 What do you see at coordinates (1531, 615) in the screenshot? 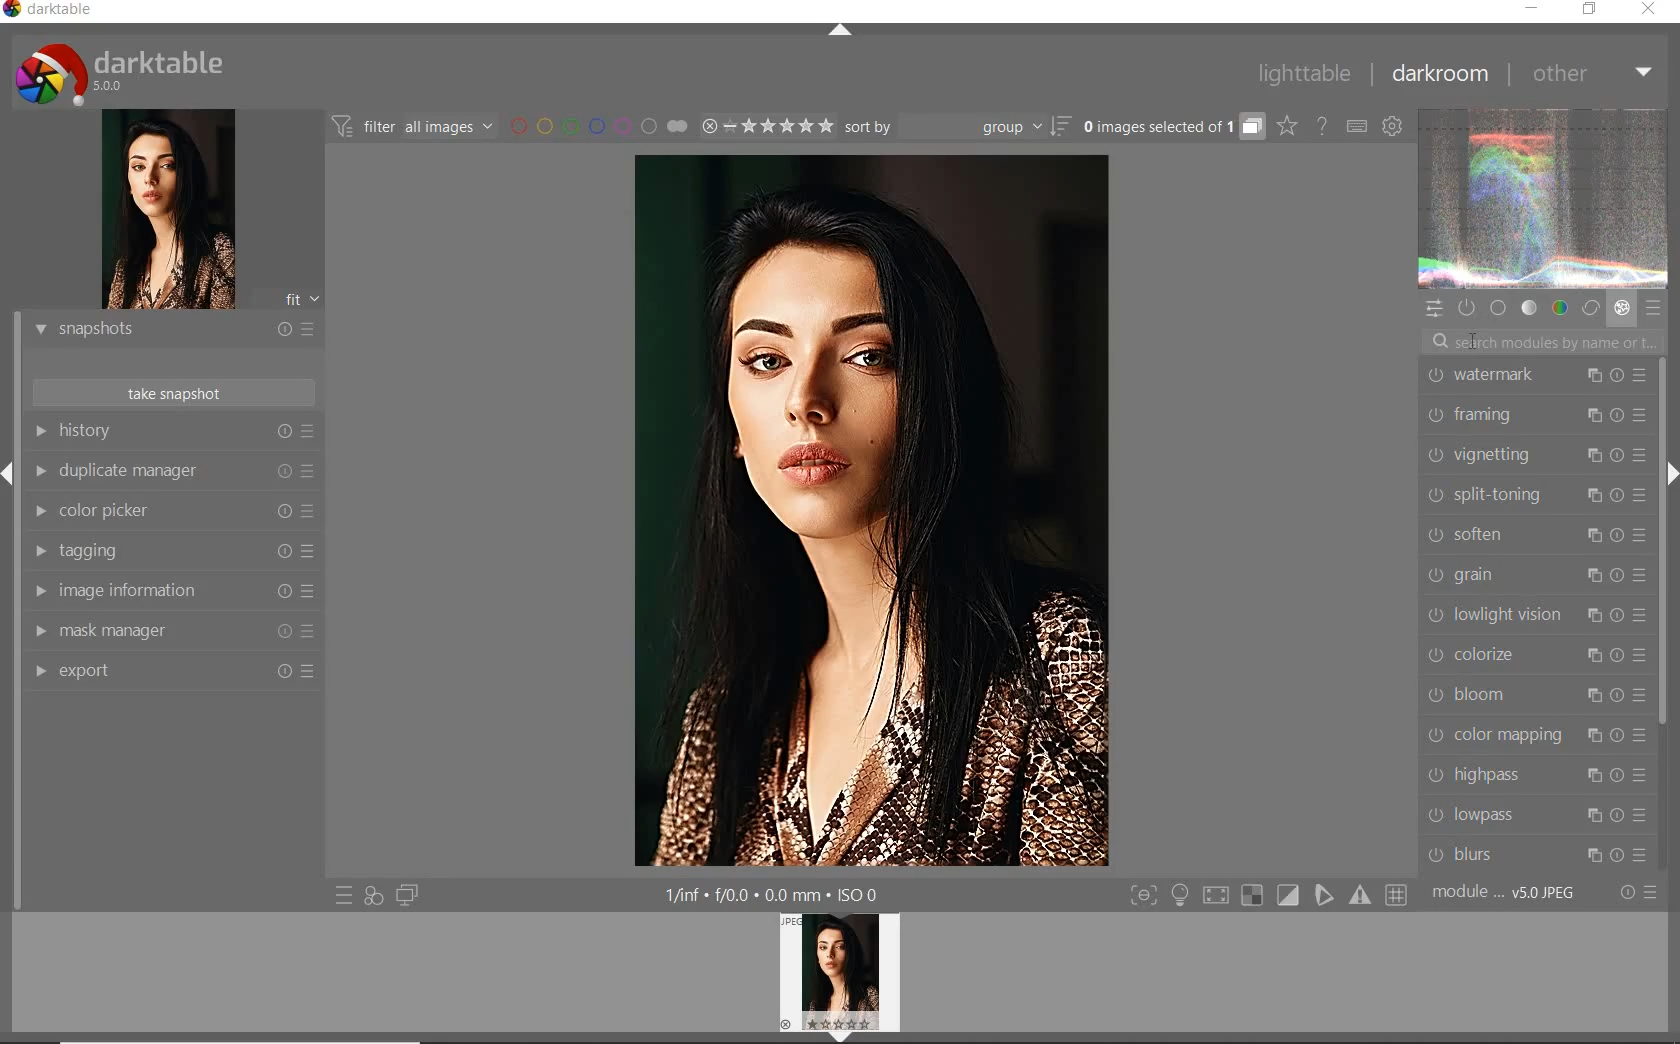
I see `LOWLIGHT VISION` at bounding box center [1531, 615].